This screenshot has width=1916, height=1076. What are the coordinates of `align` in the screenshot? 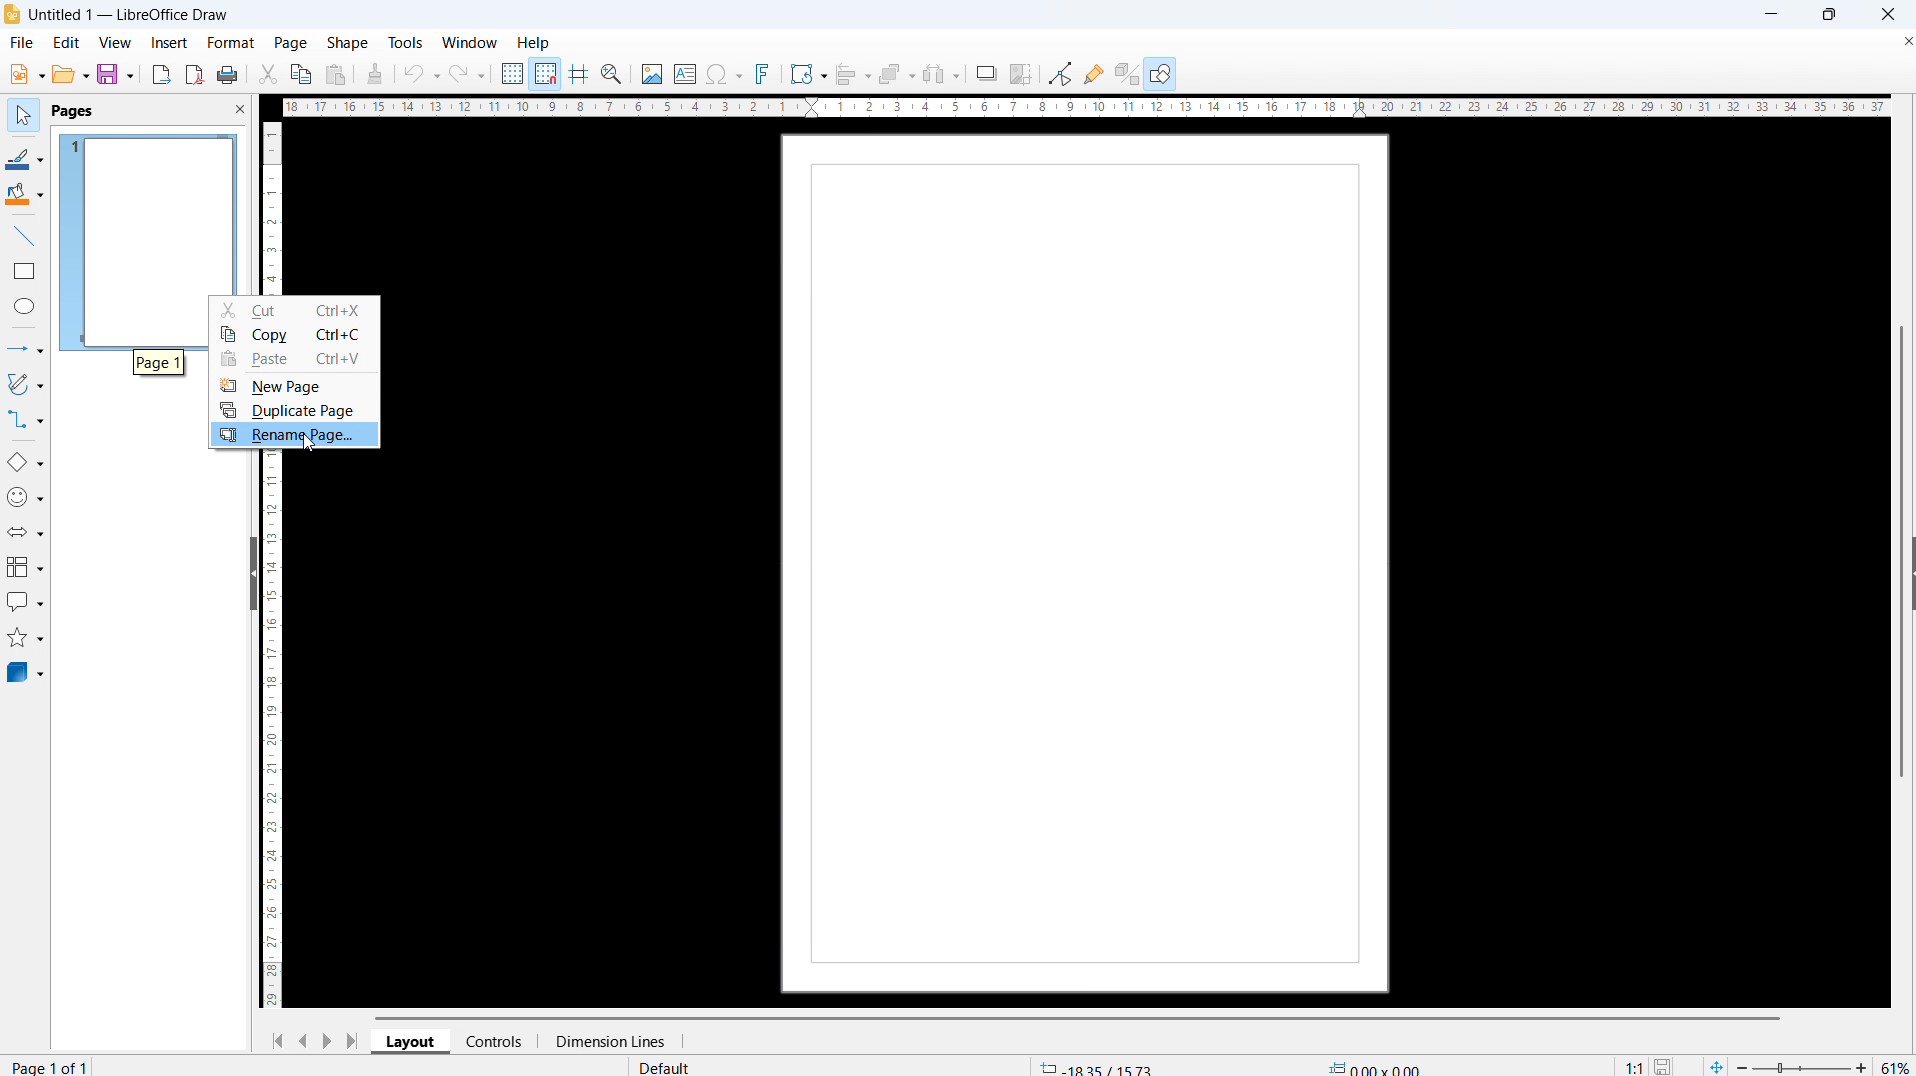 It's located at (853, 74).